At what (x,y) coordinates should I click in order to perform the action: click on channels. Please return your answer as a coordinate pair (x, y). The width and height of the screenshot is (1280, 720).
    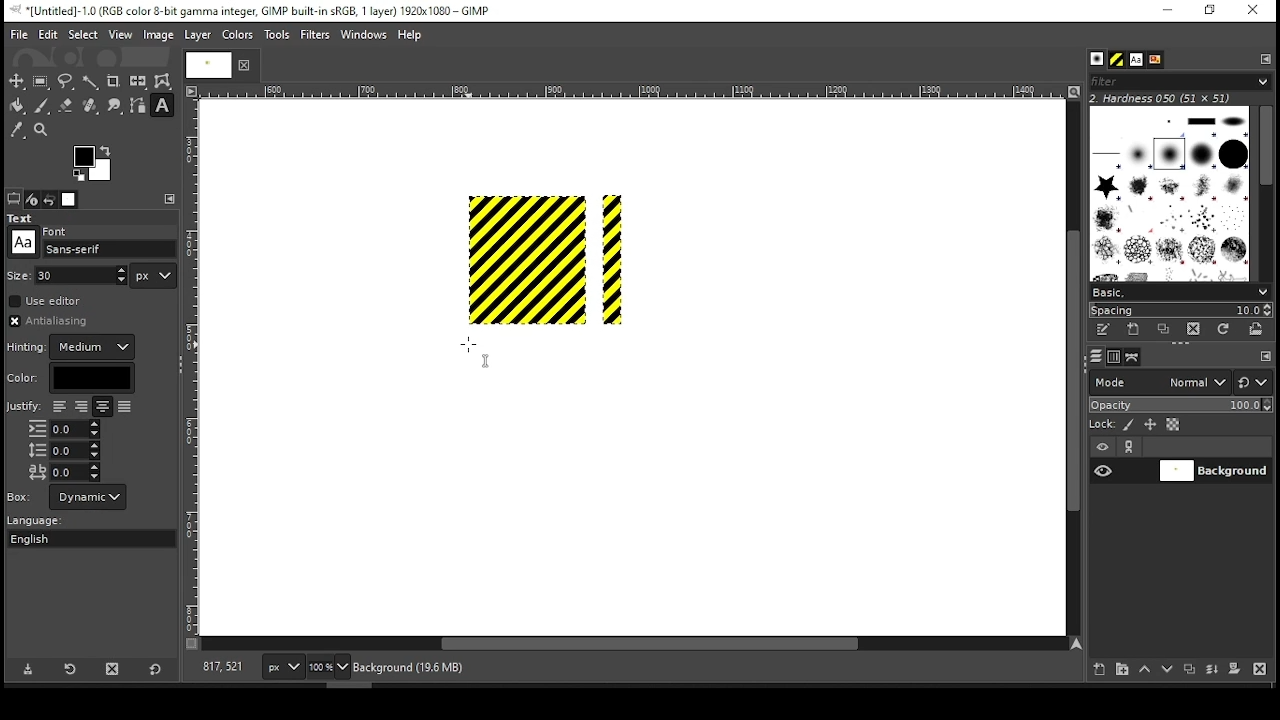
    Looking at the image, I should click on (1113, 357).